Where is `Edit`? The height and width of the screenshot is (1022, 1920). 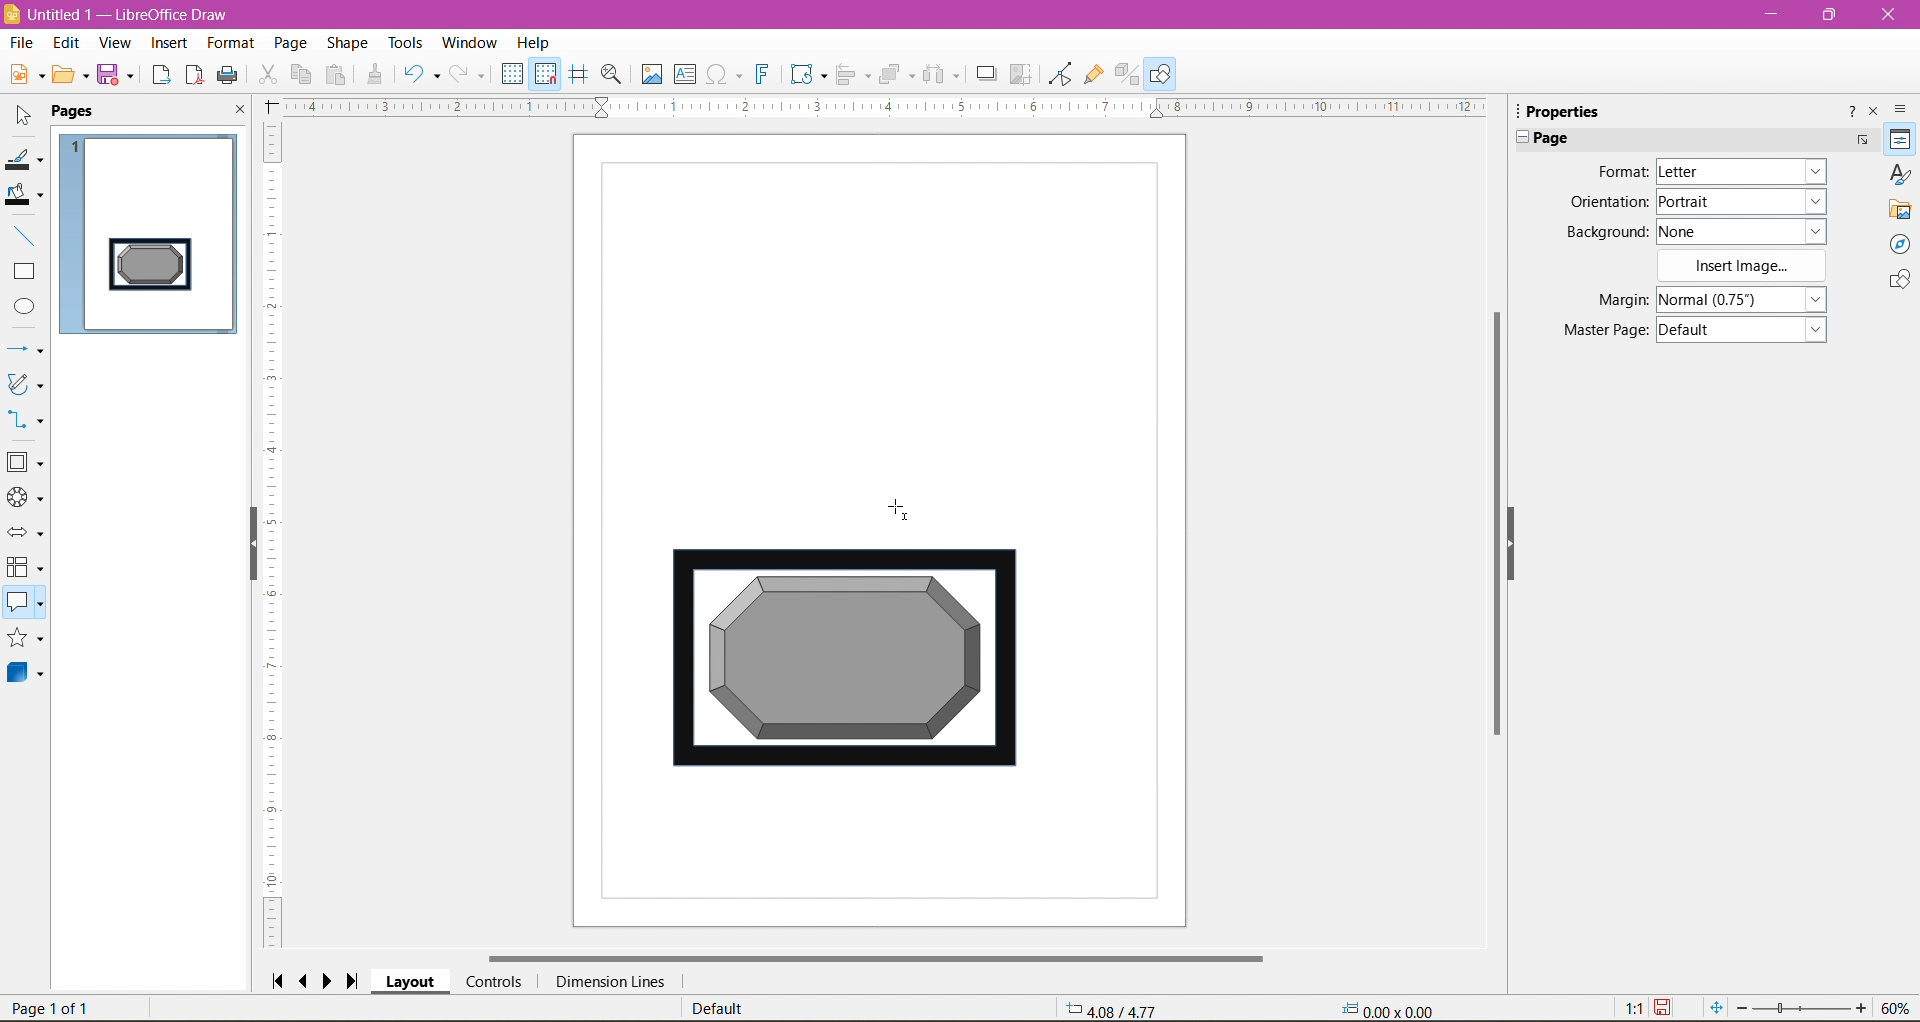 Edit is located at coordinates (66, 43).